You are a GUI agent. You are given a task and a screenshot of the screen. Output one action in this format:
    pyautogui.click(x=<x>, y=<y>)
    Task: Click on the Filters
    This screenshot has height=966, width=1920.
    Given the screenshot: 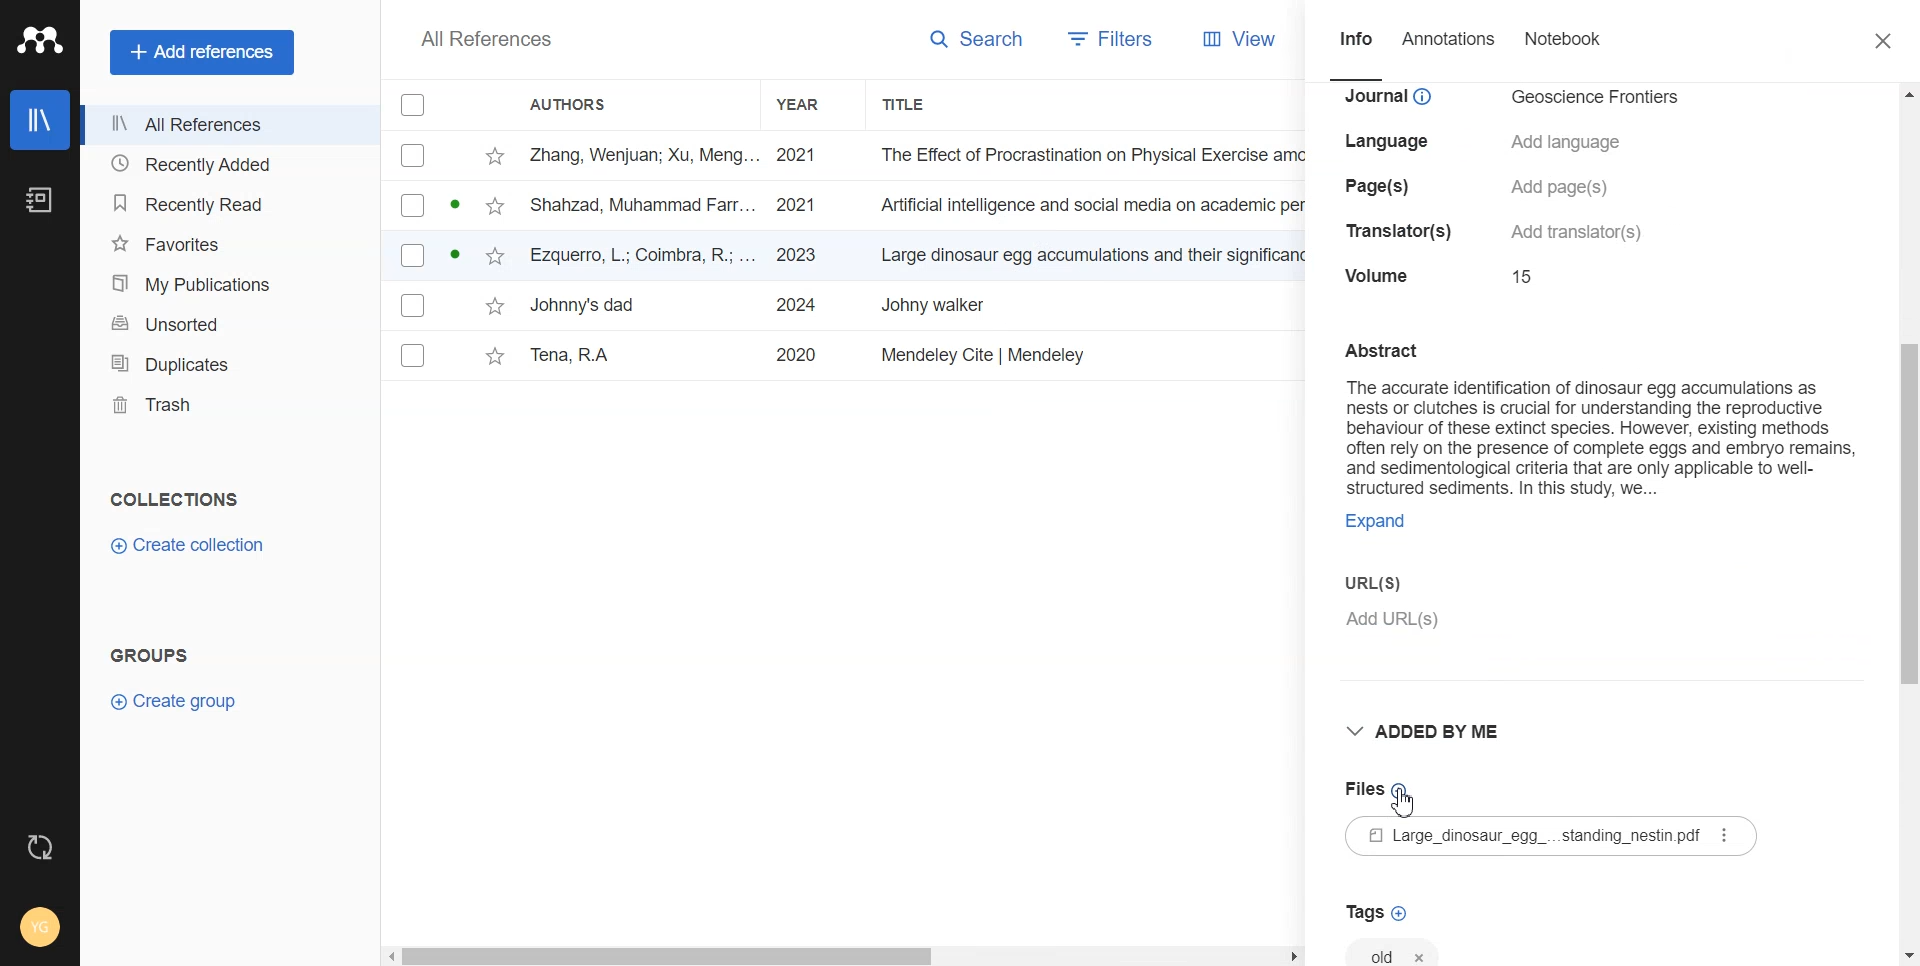 What is the action you would take?
    pyautogui.click(x=1111, y=40)
    